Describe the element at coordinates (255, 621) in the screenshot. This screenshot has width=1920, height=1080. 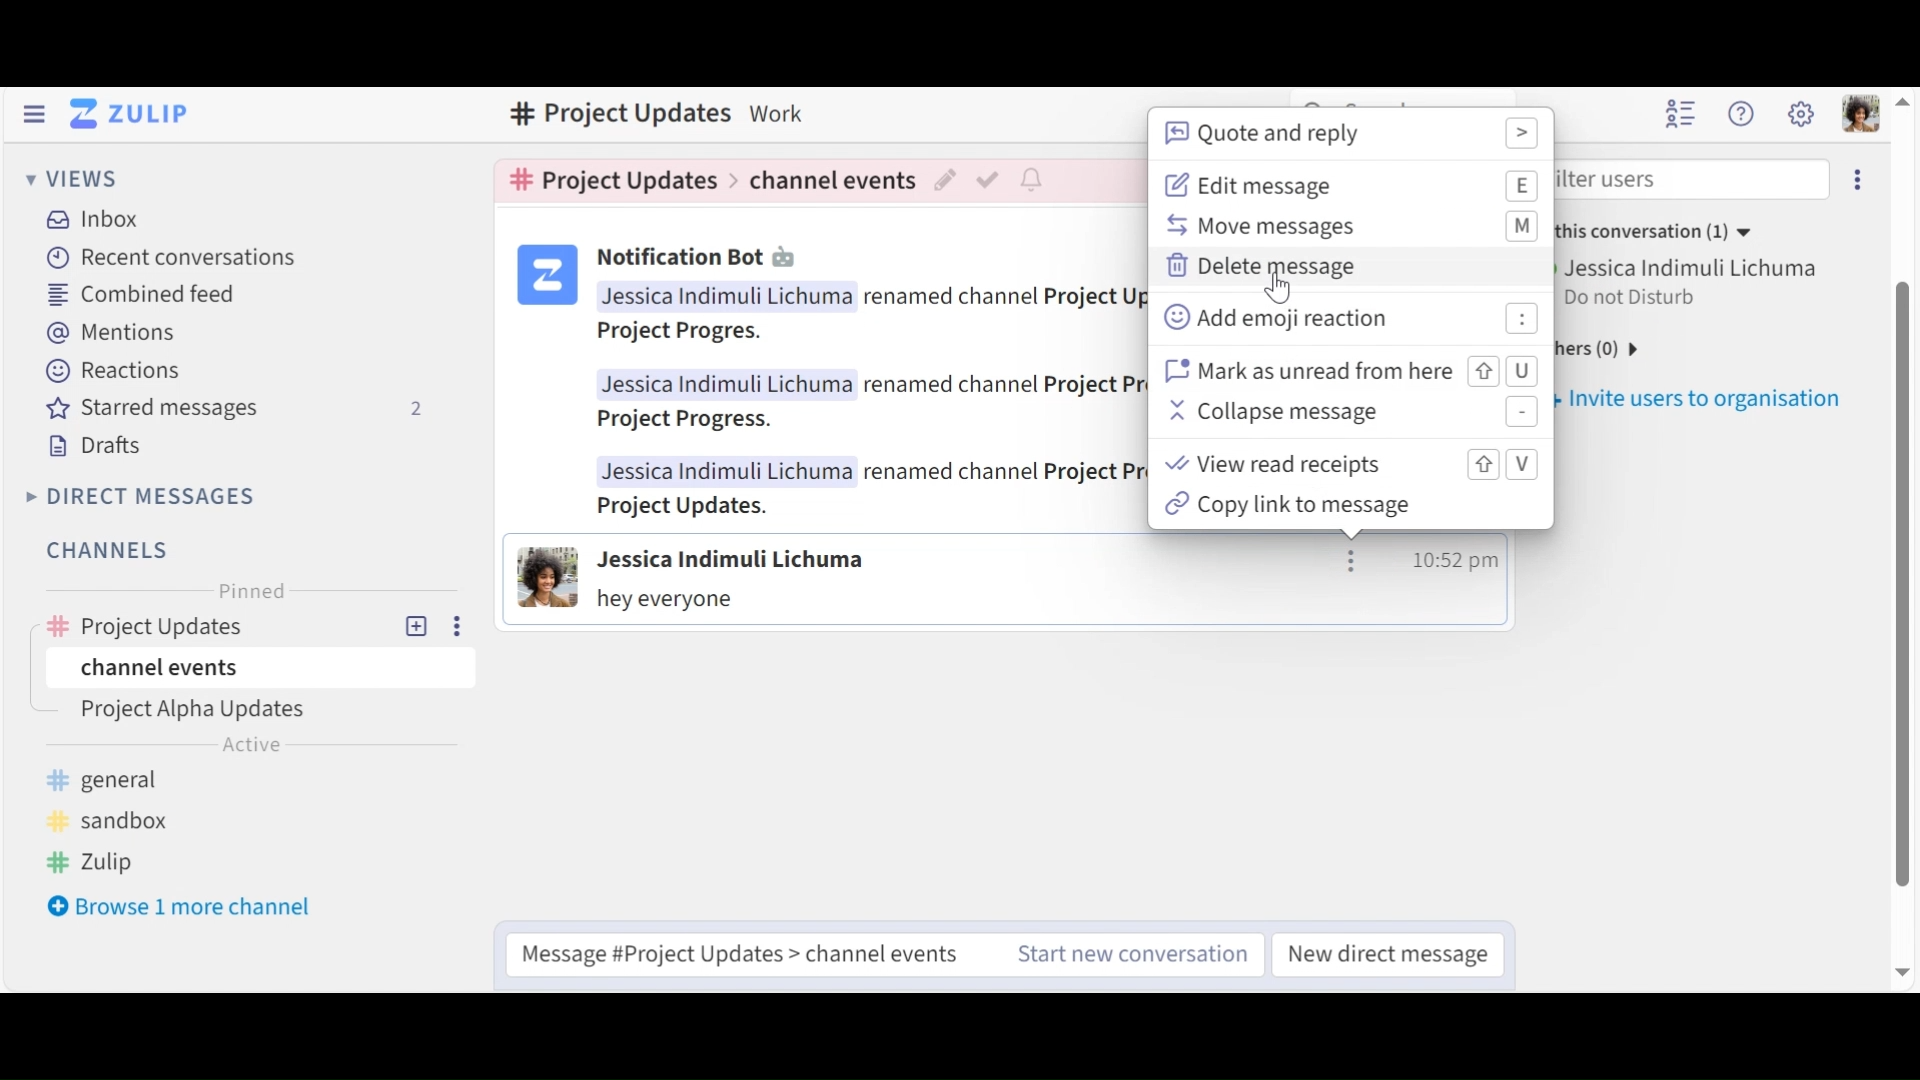
I see `Channel` at that location.